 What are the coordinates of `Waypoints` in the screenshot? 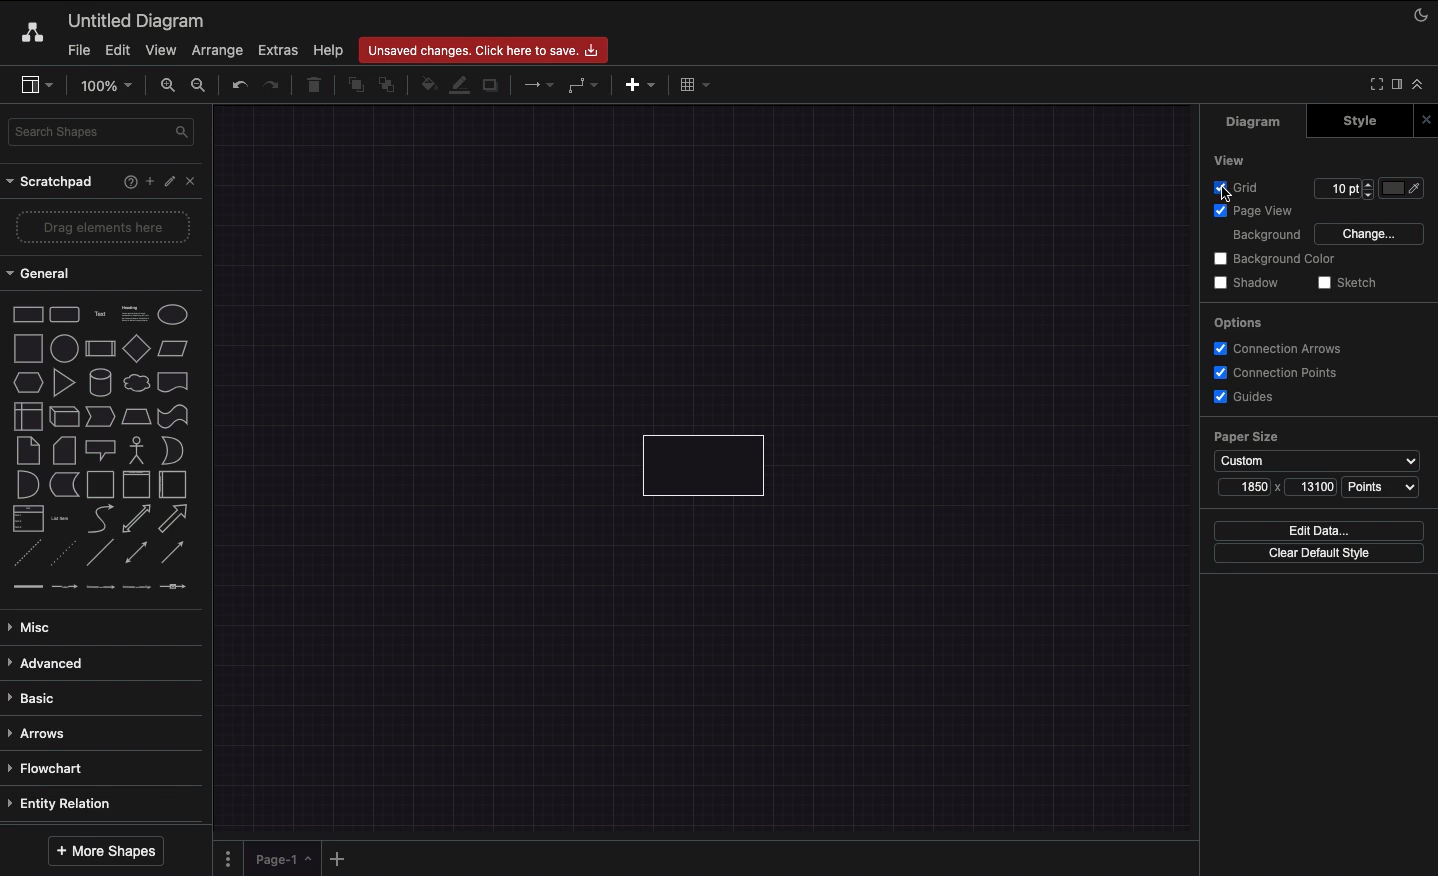 It's located at (585, 87).